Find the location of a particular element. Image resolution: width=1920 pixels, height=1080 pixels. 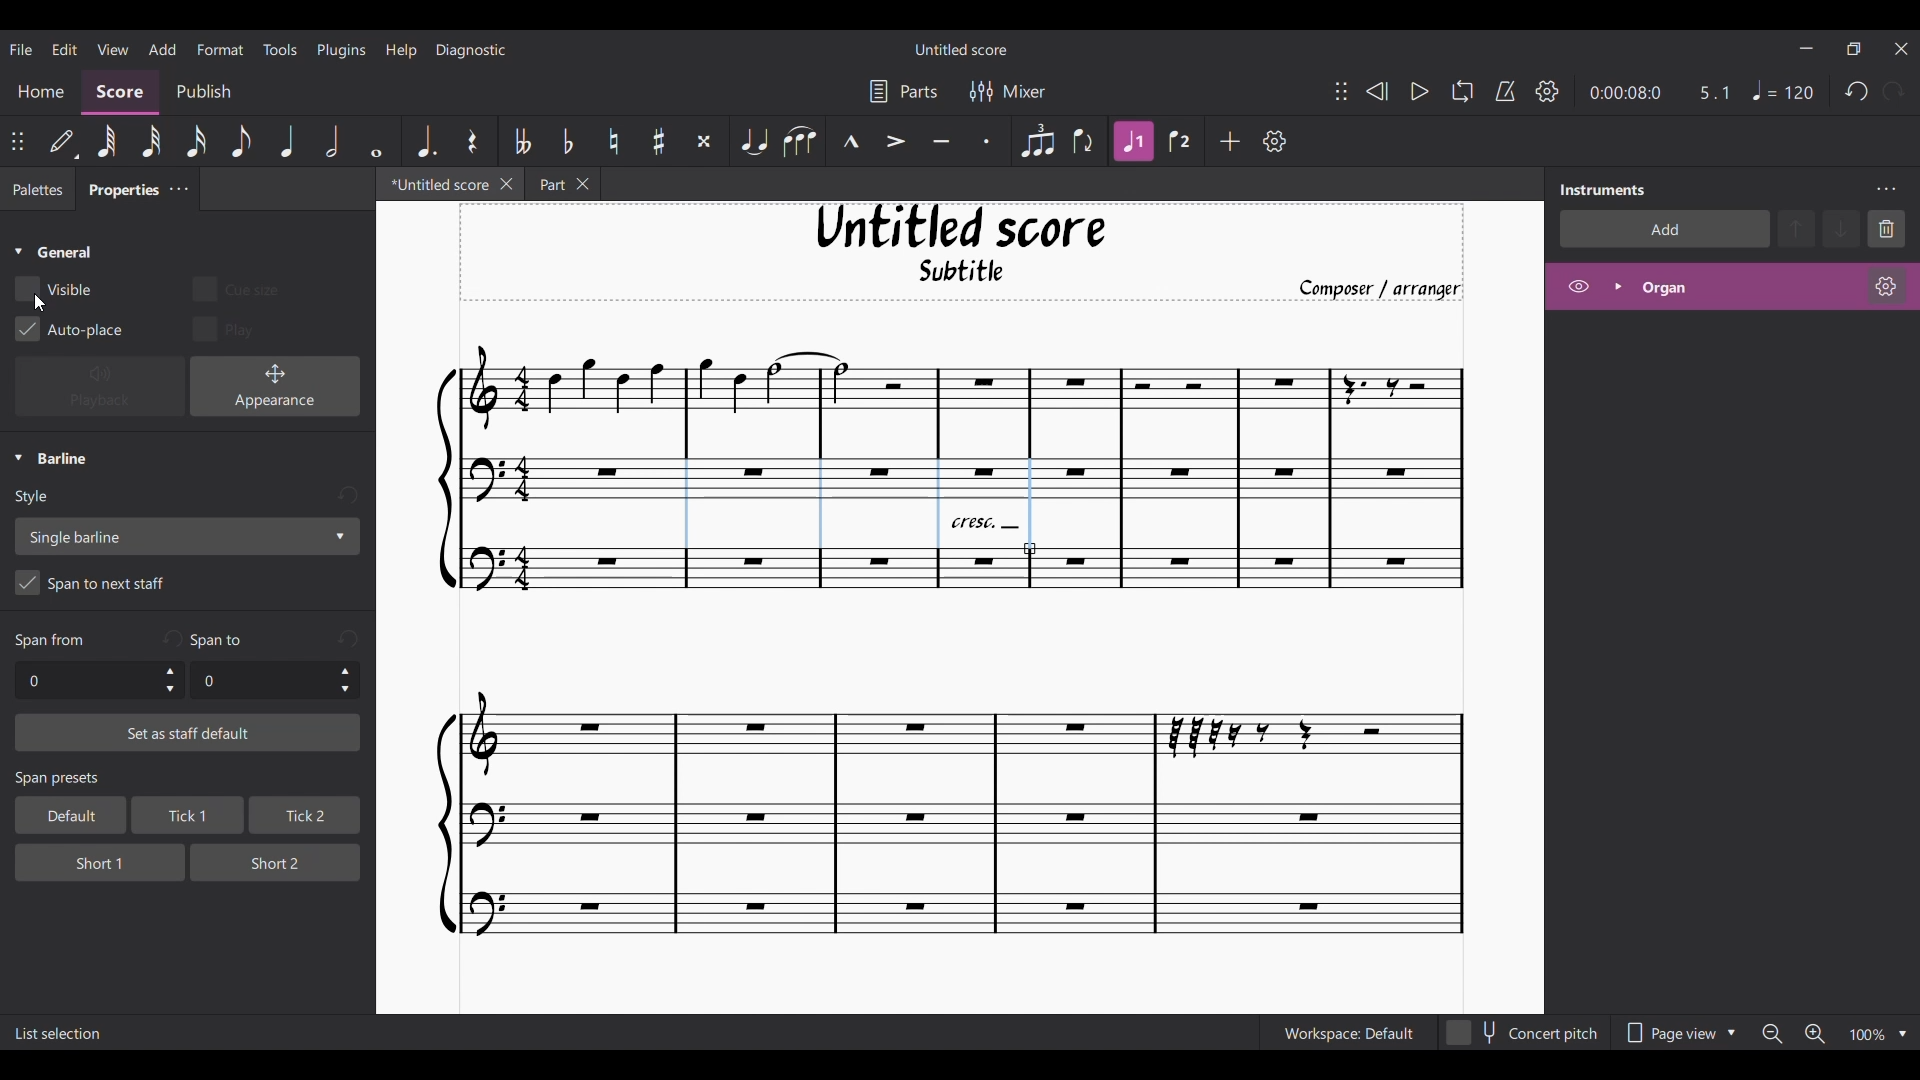

Type in Span to is located at coordinates (260, 681).